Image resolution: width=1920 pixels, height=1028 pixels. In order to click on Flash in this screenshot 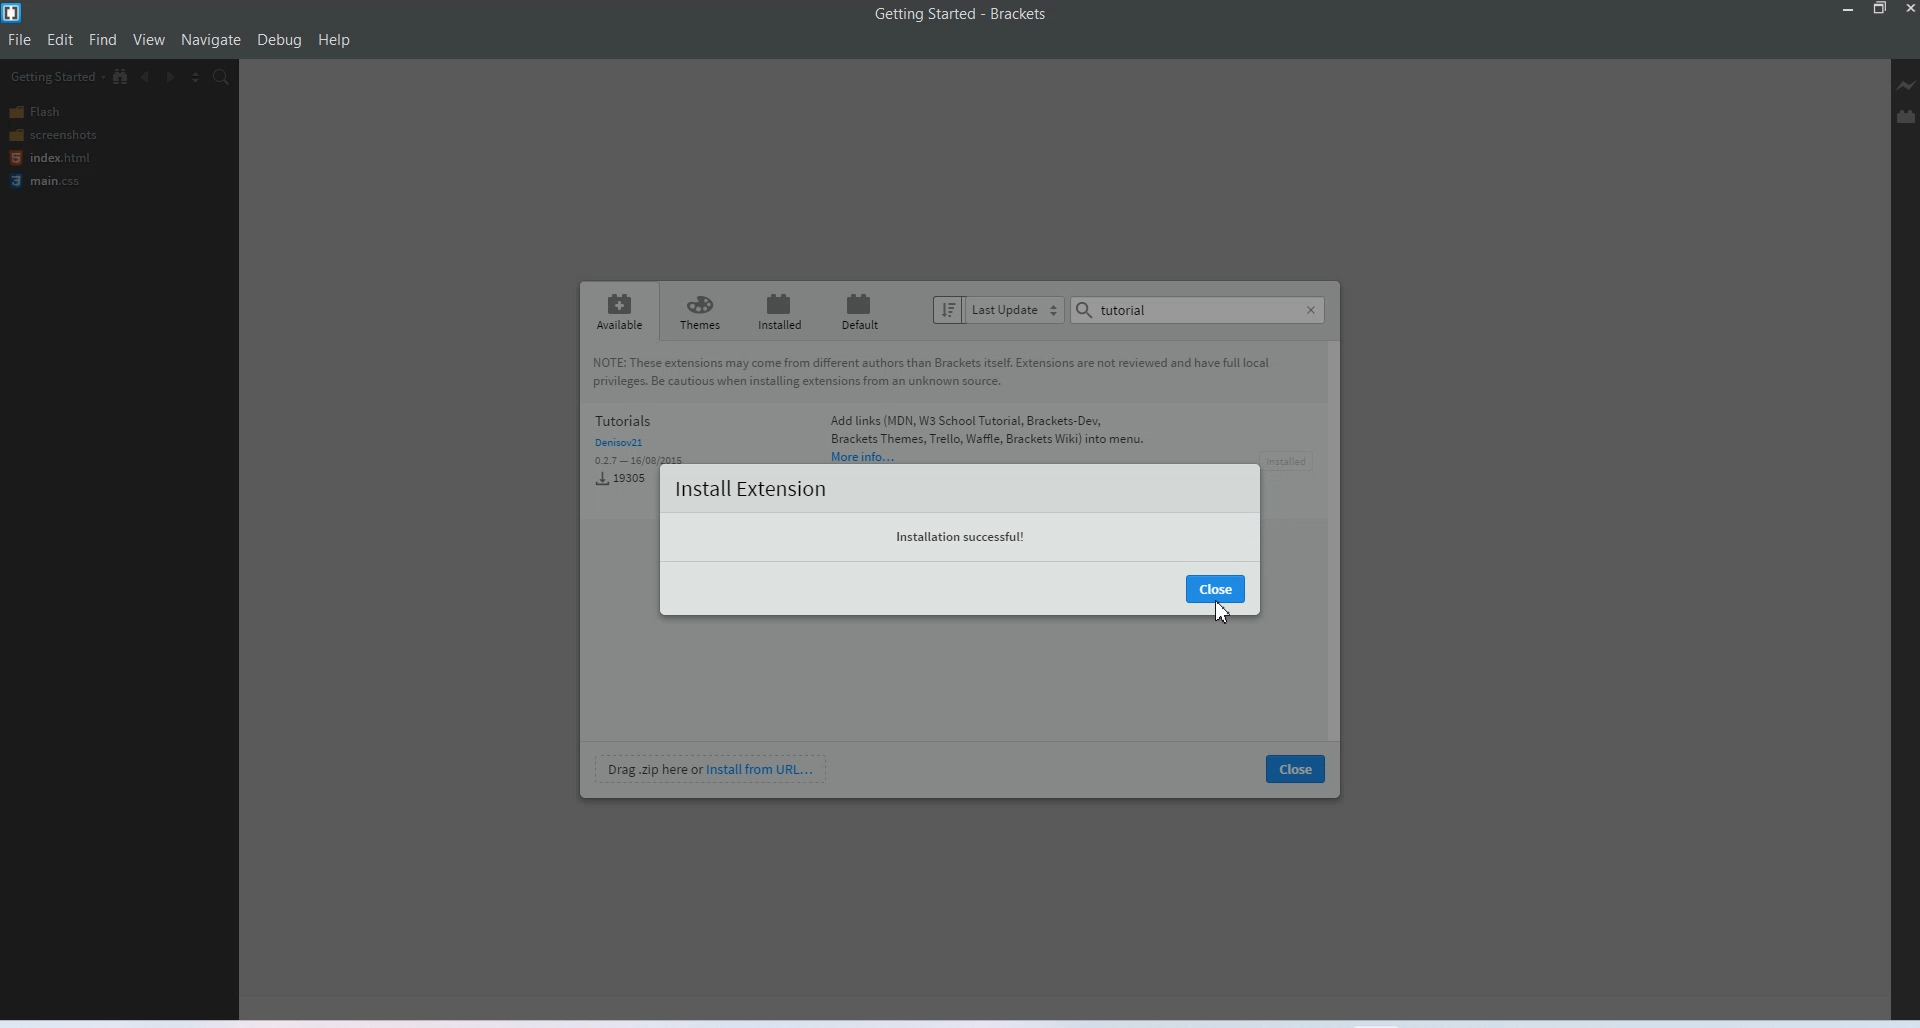, I will do `click(55, 112)`.